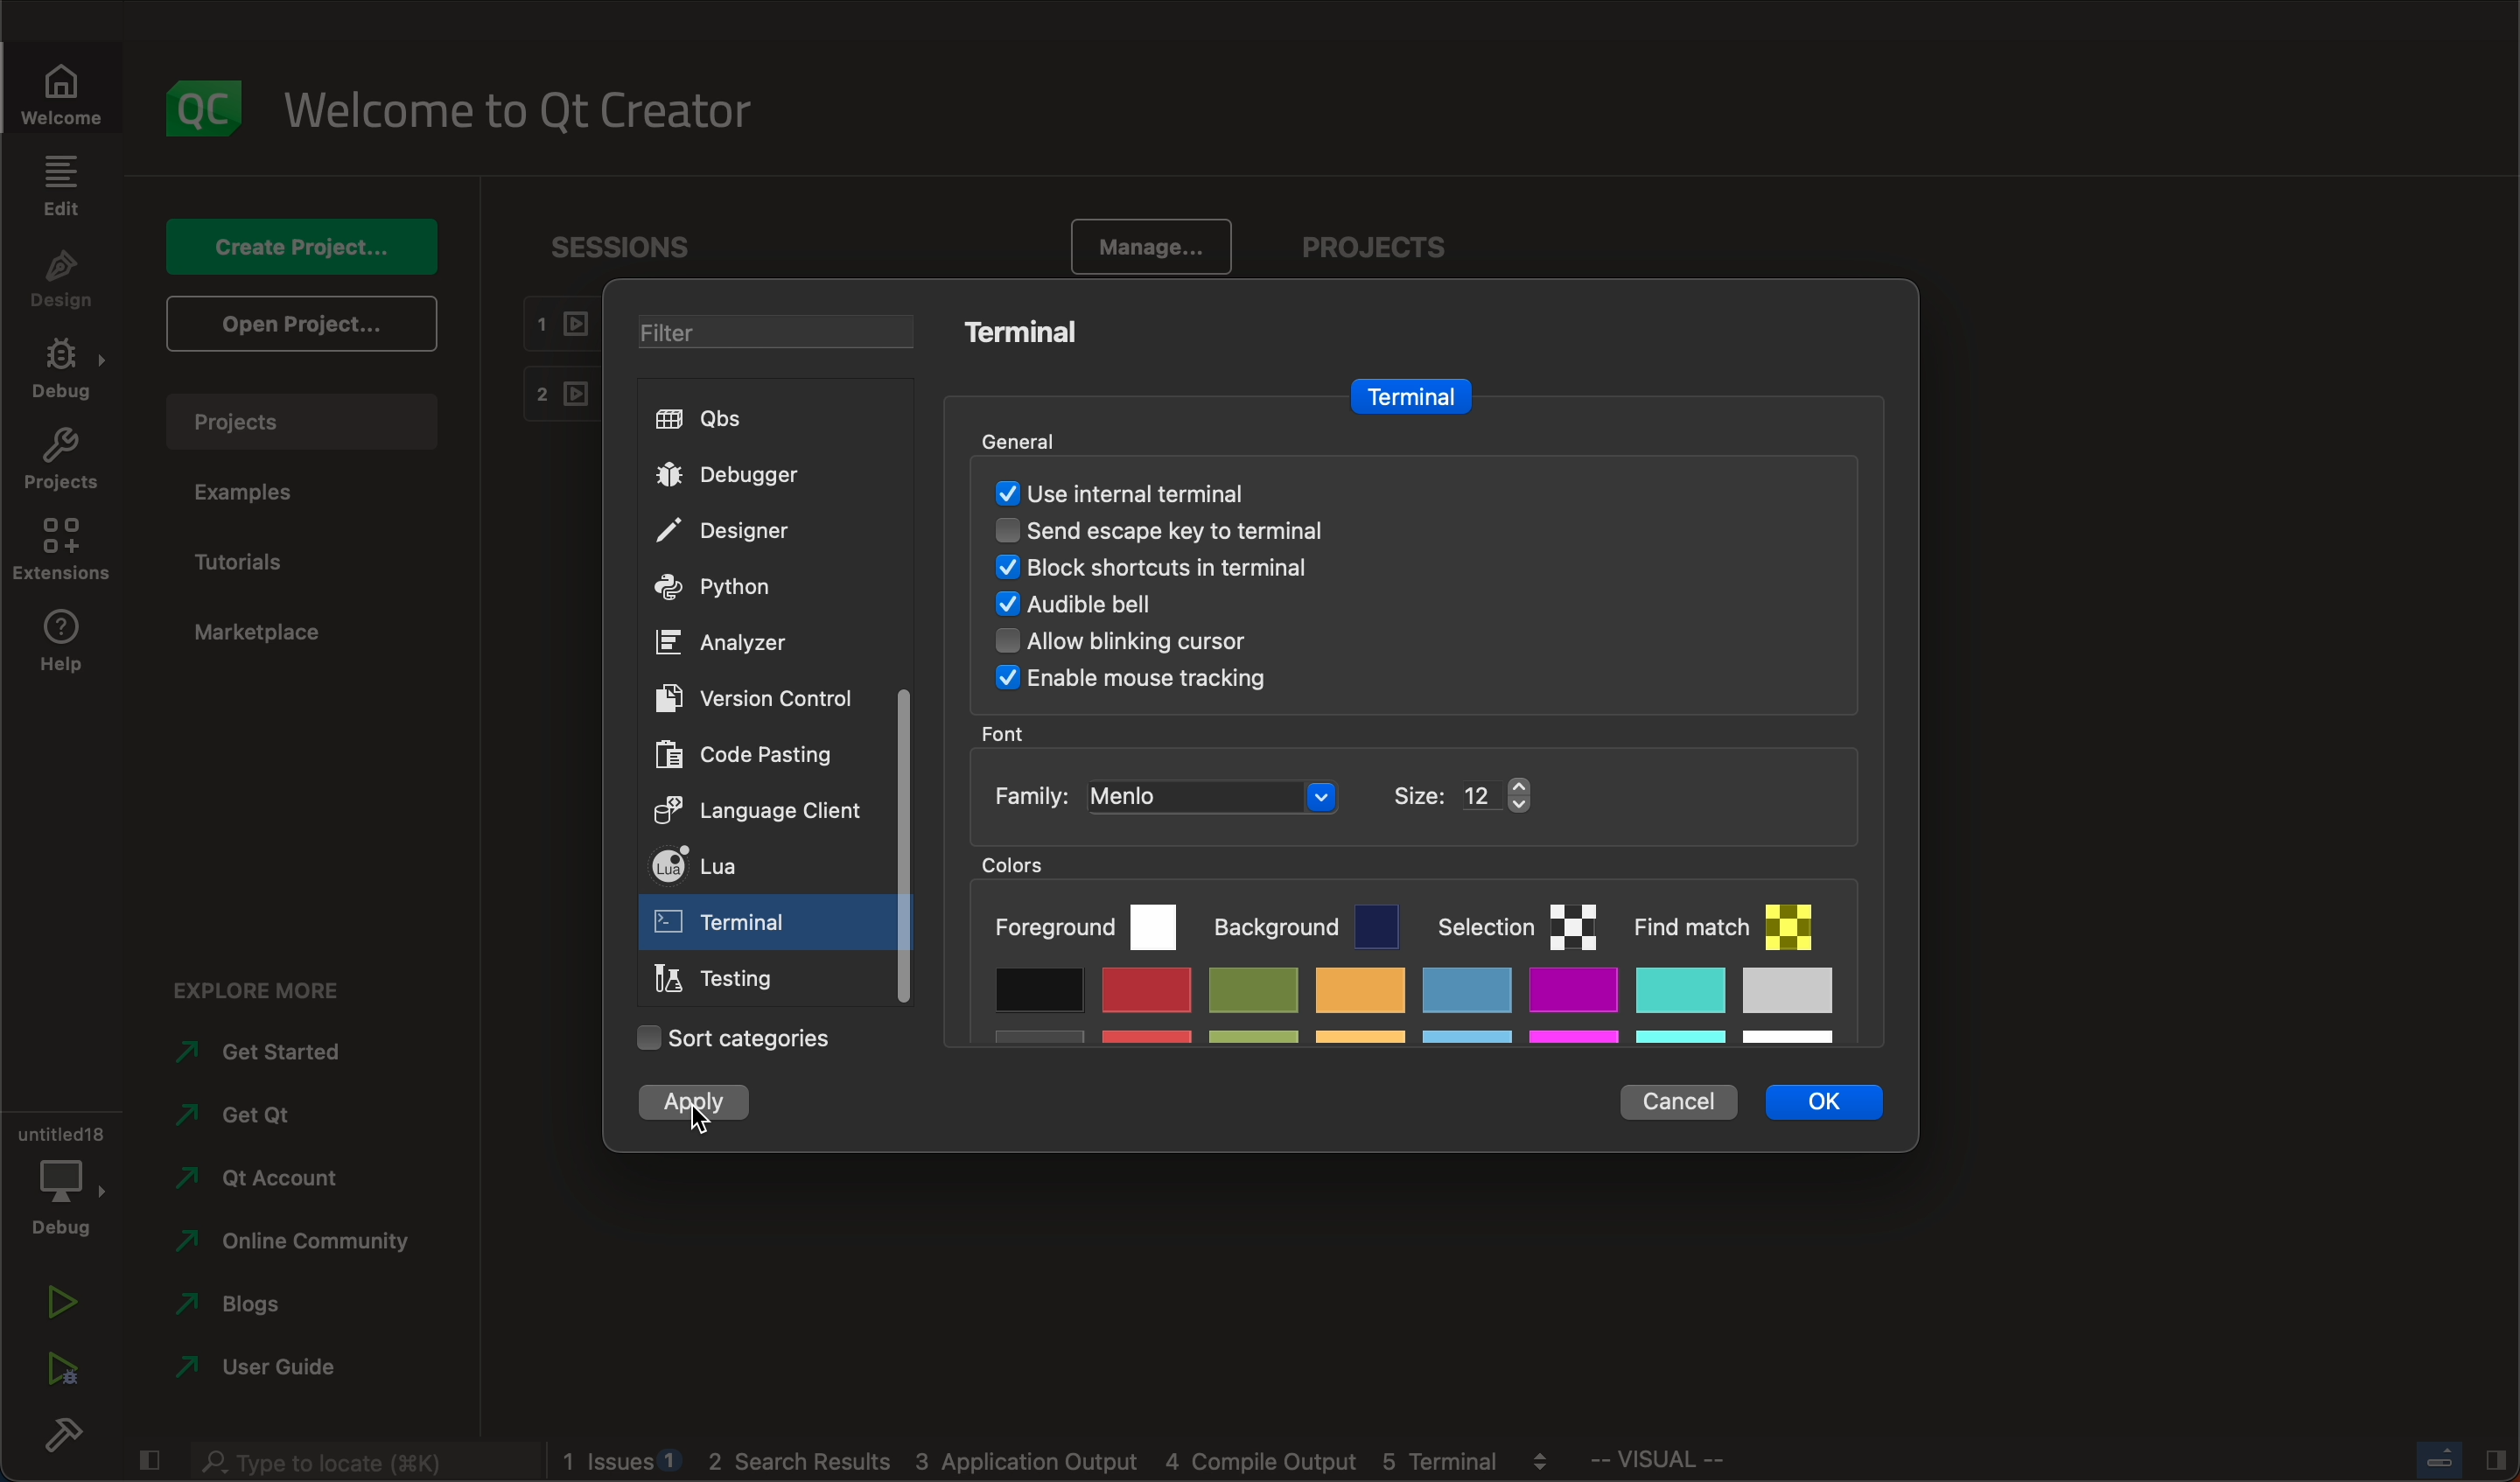 This screenshot has height=1482, width=2520. Describe the element at coordinates (350, 1460) in the screenshot. I see `search bar` at that location.